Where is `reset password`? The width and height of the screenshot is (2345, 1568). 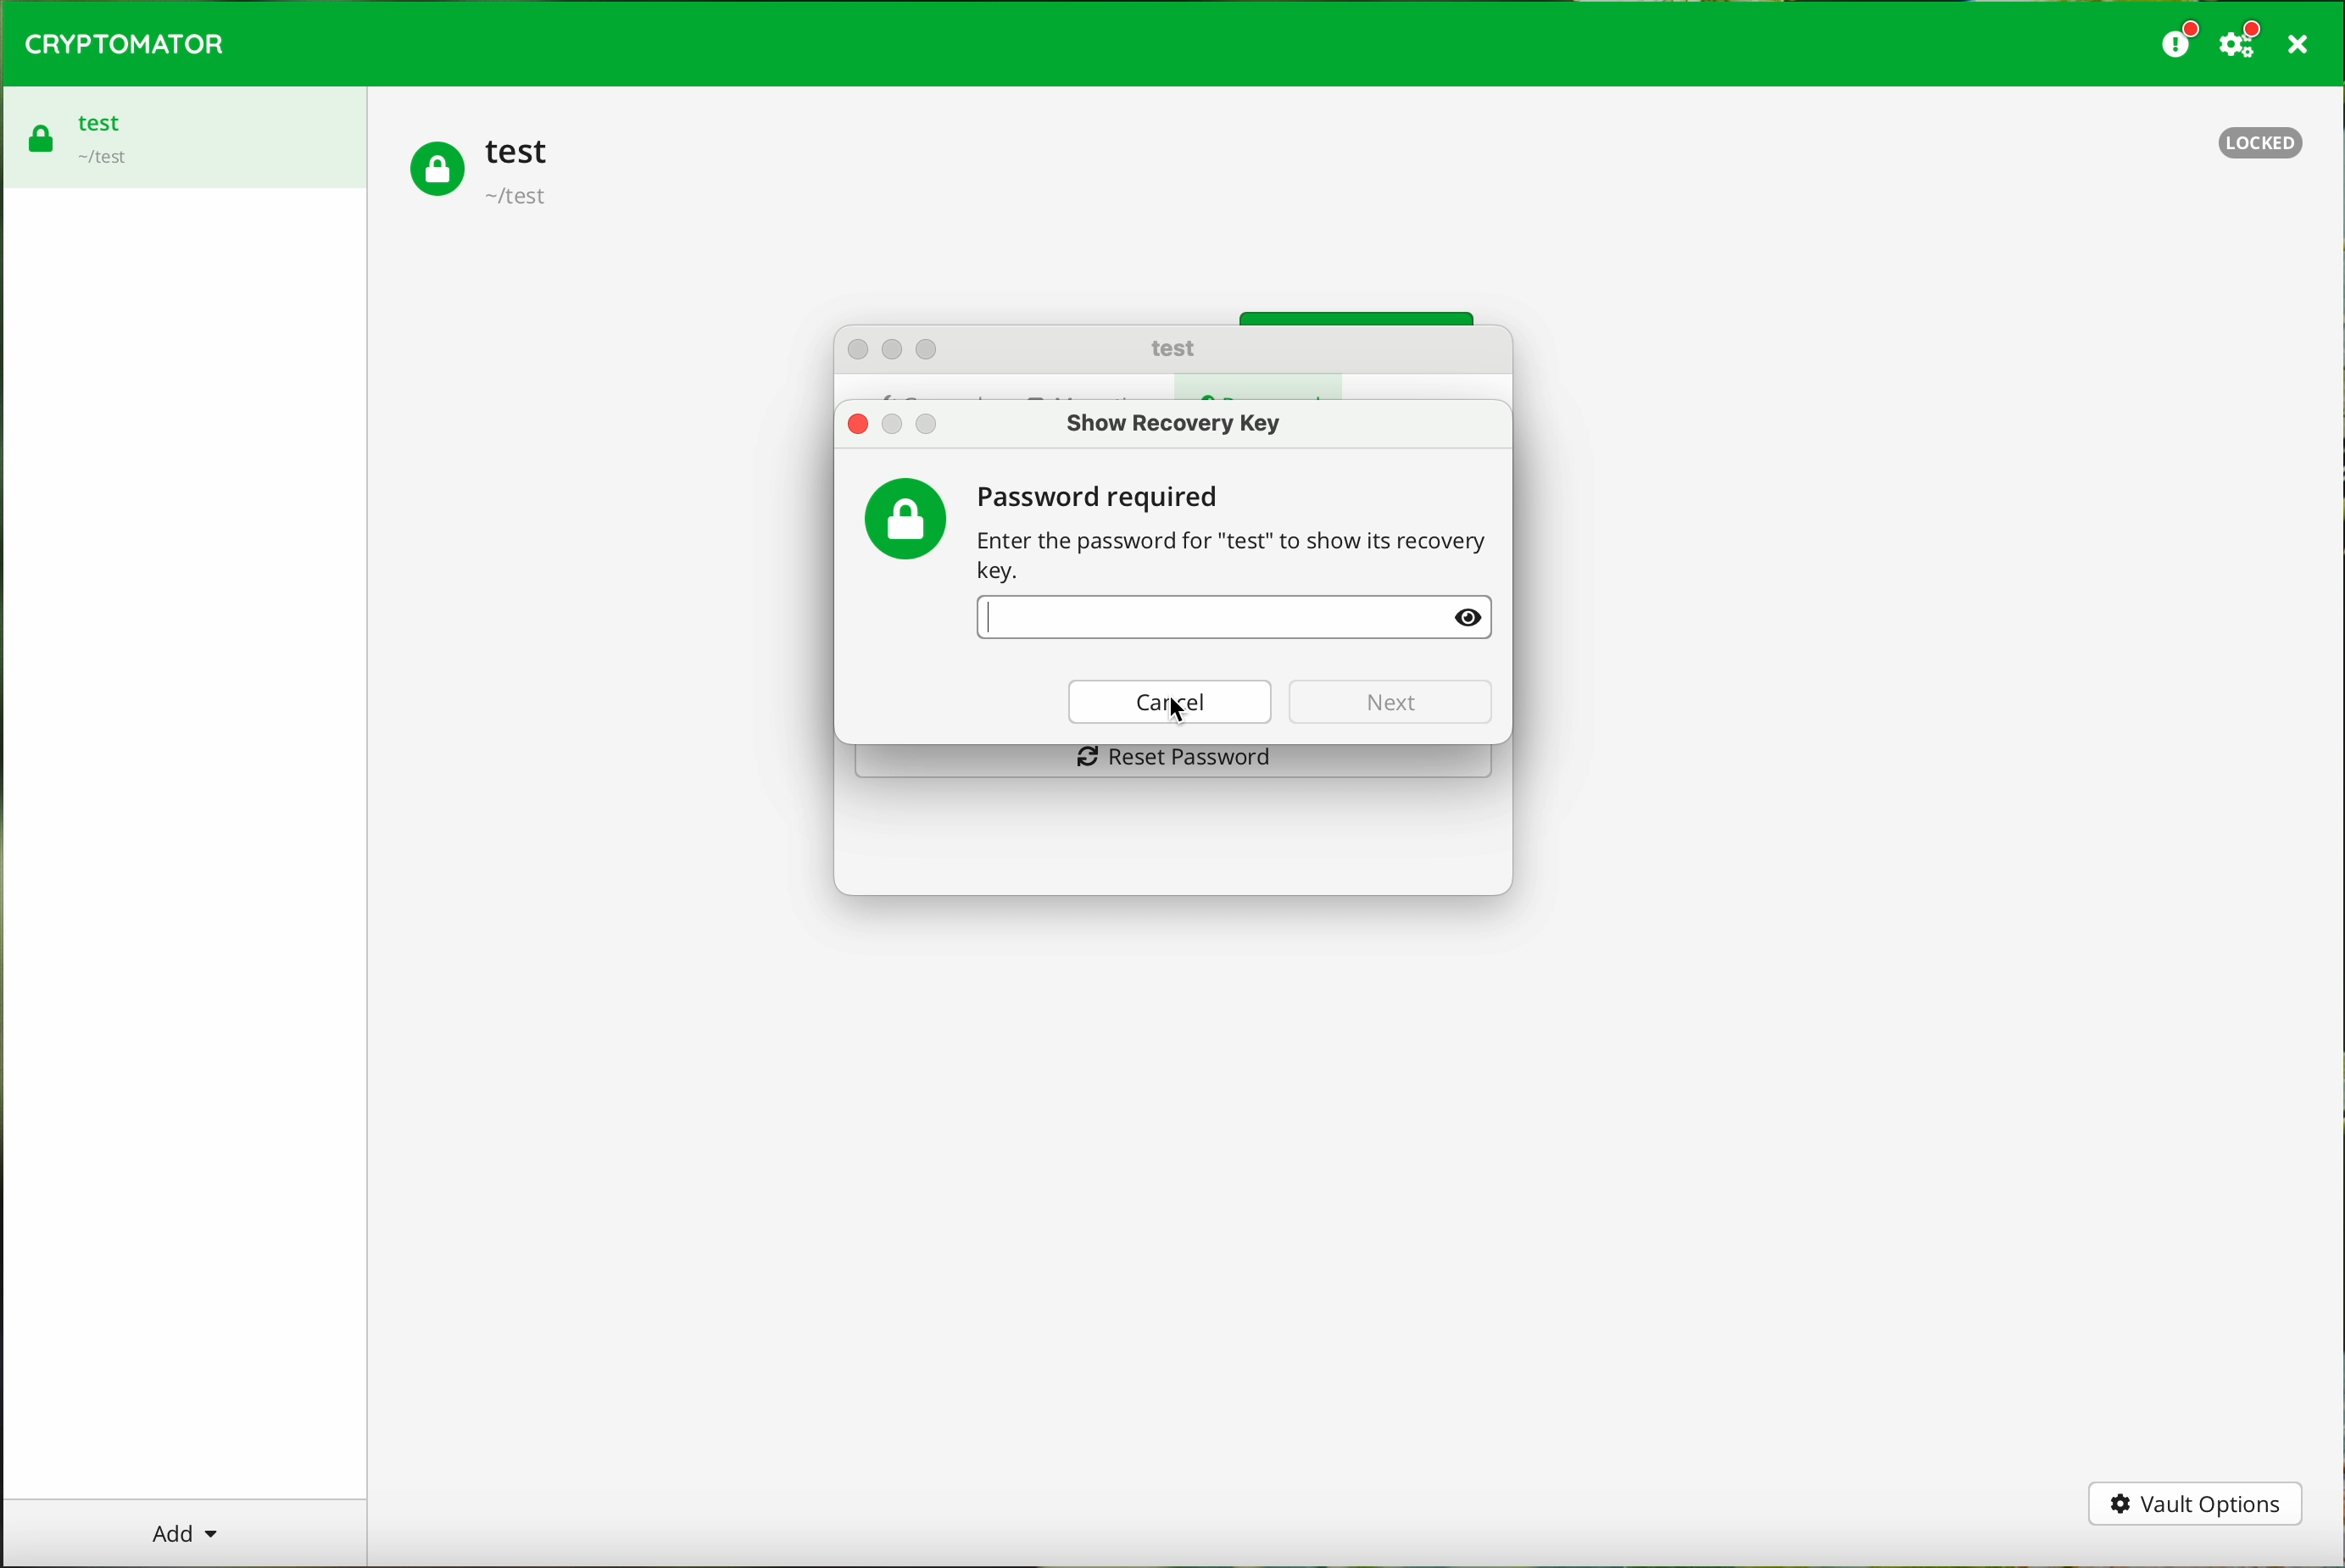
reset password is located at coordinates (1171, 764).